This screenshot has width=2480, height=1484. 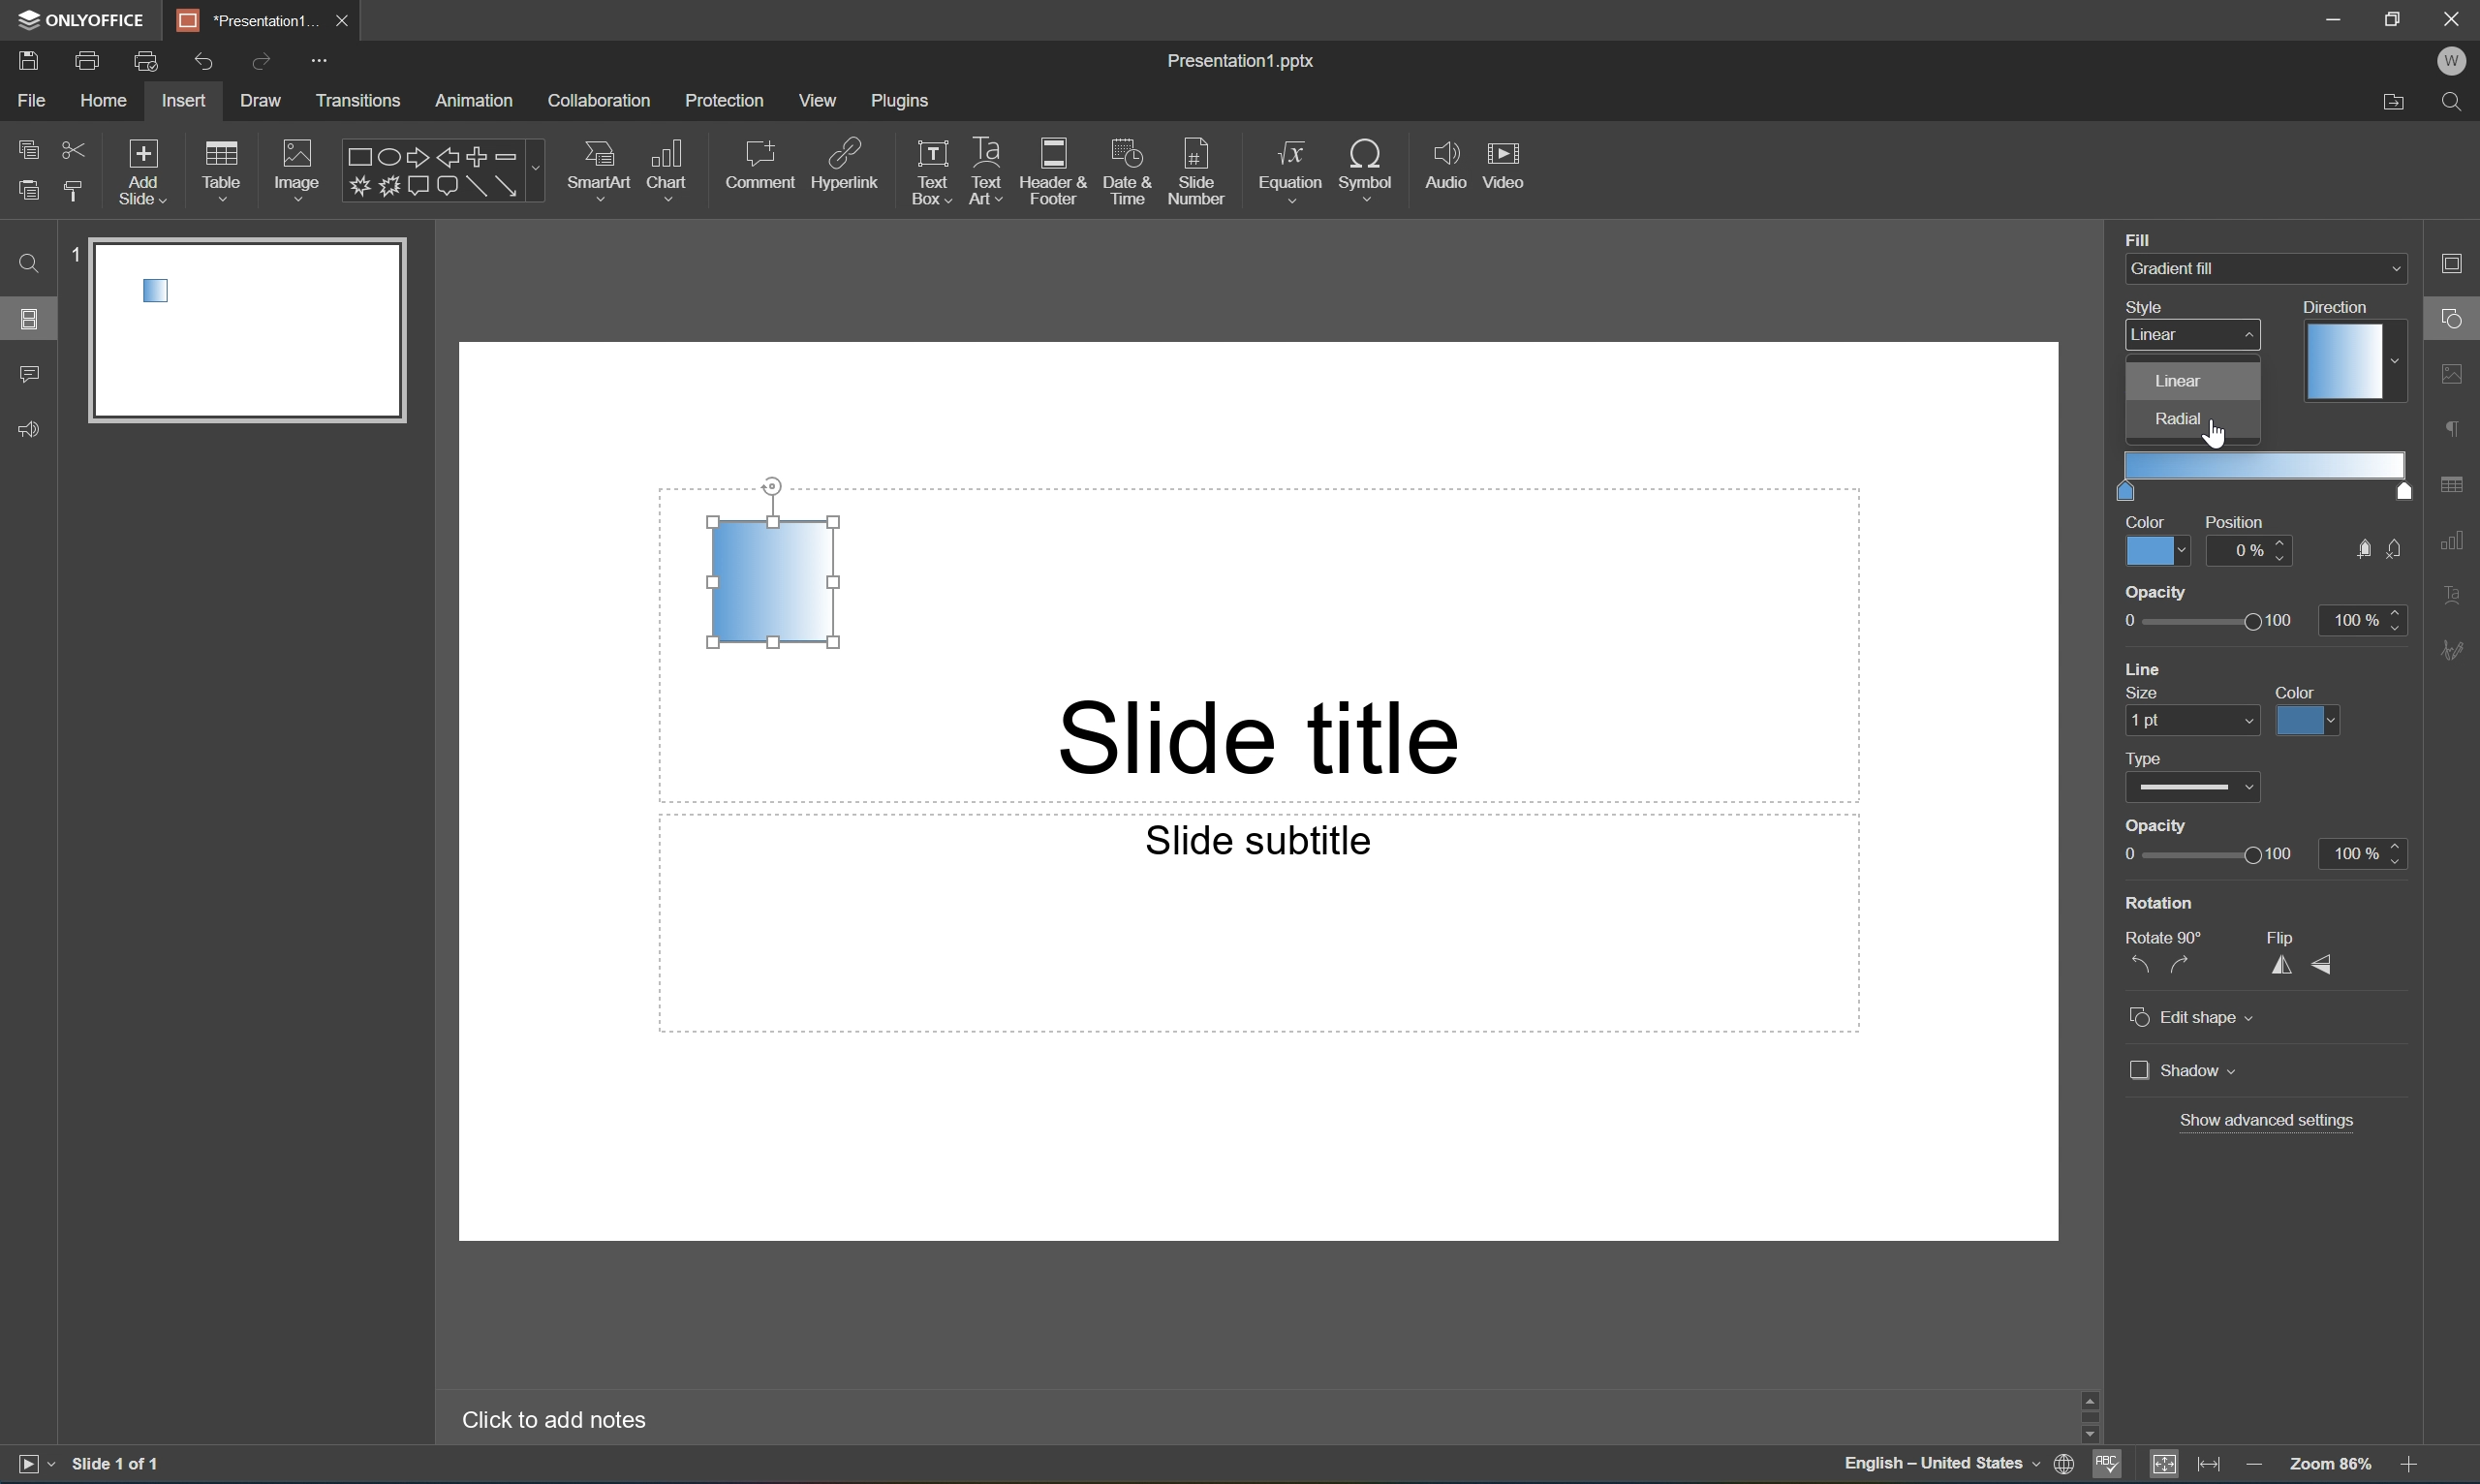 I want to click on Date & Time, so click(x=1124, y=169).